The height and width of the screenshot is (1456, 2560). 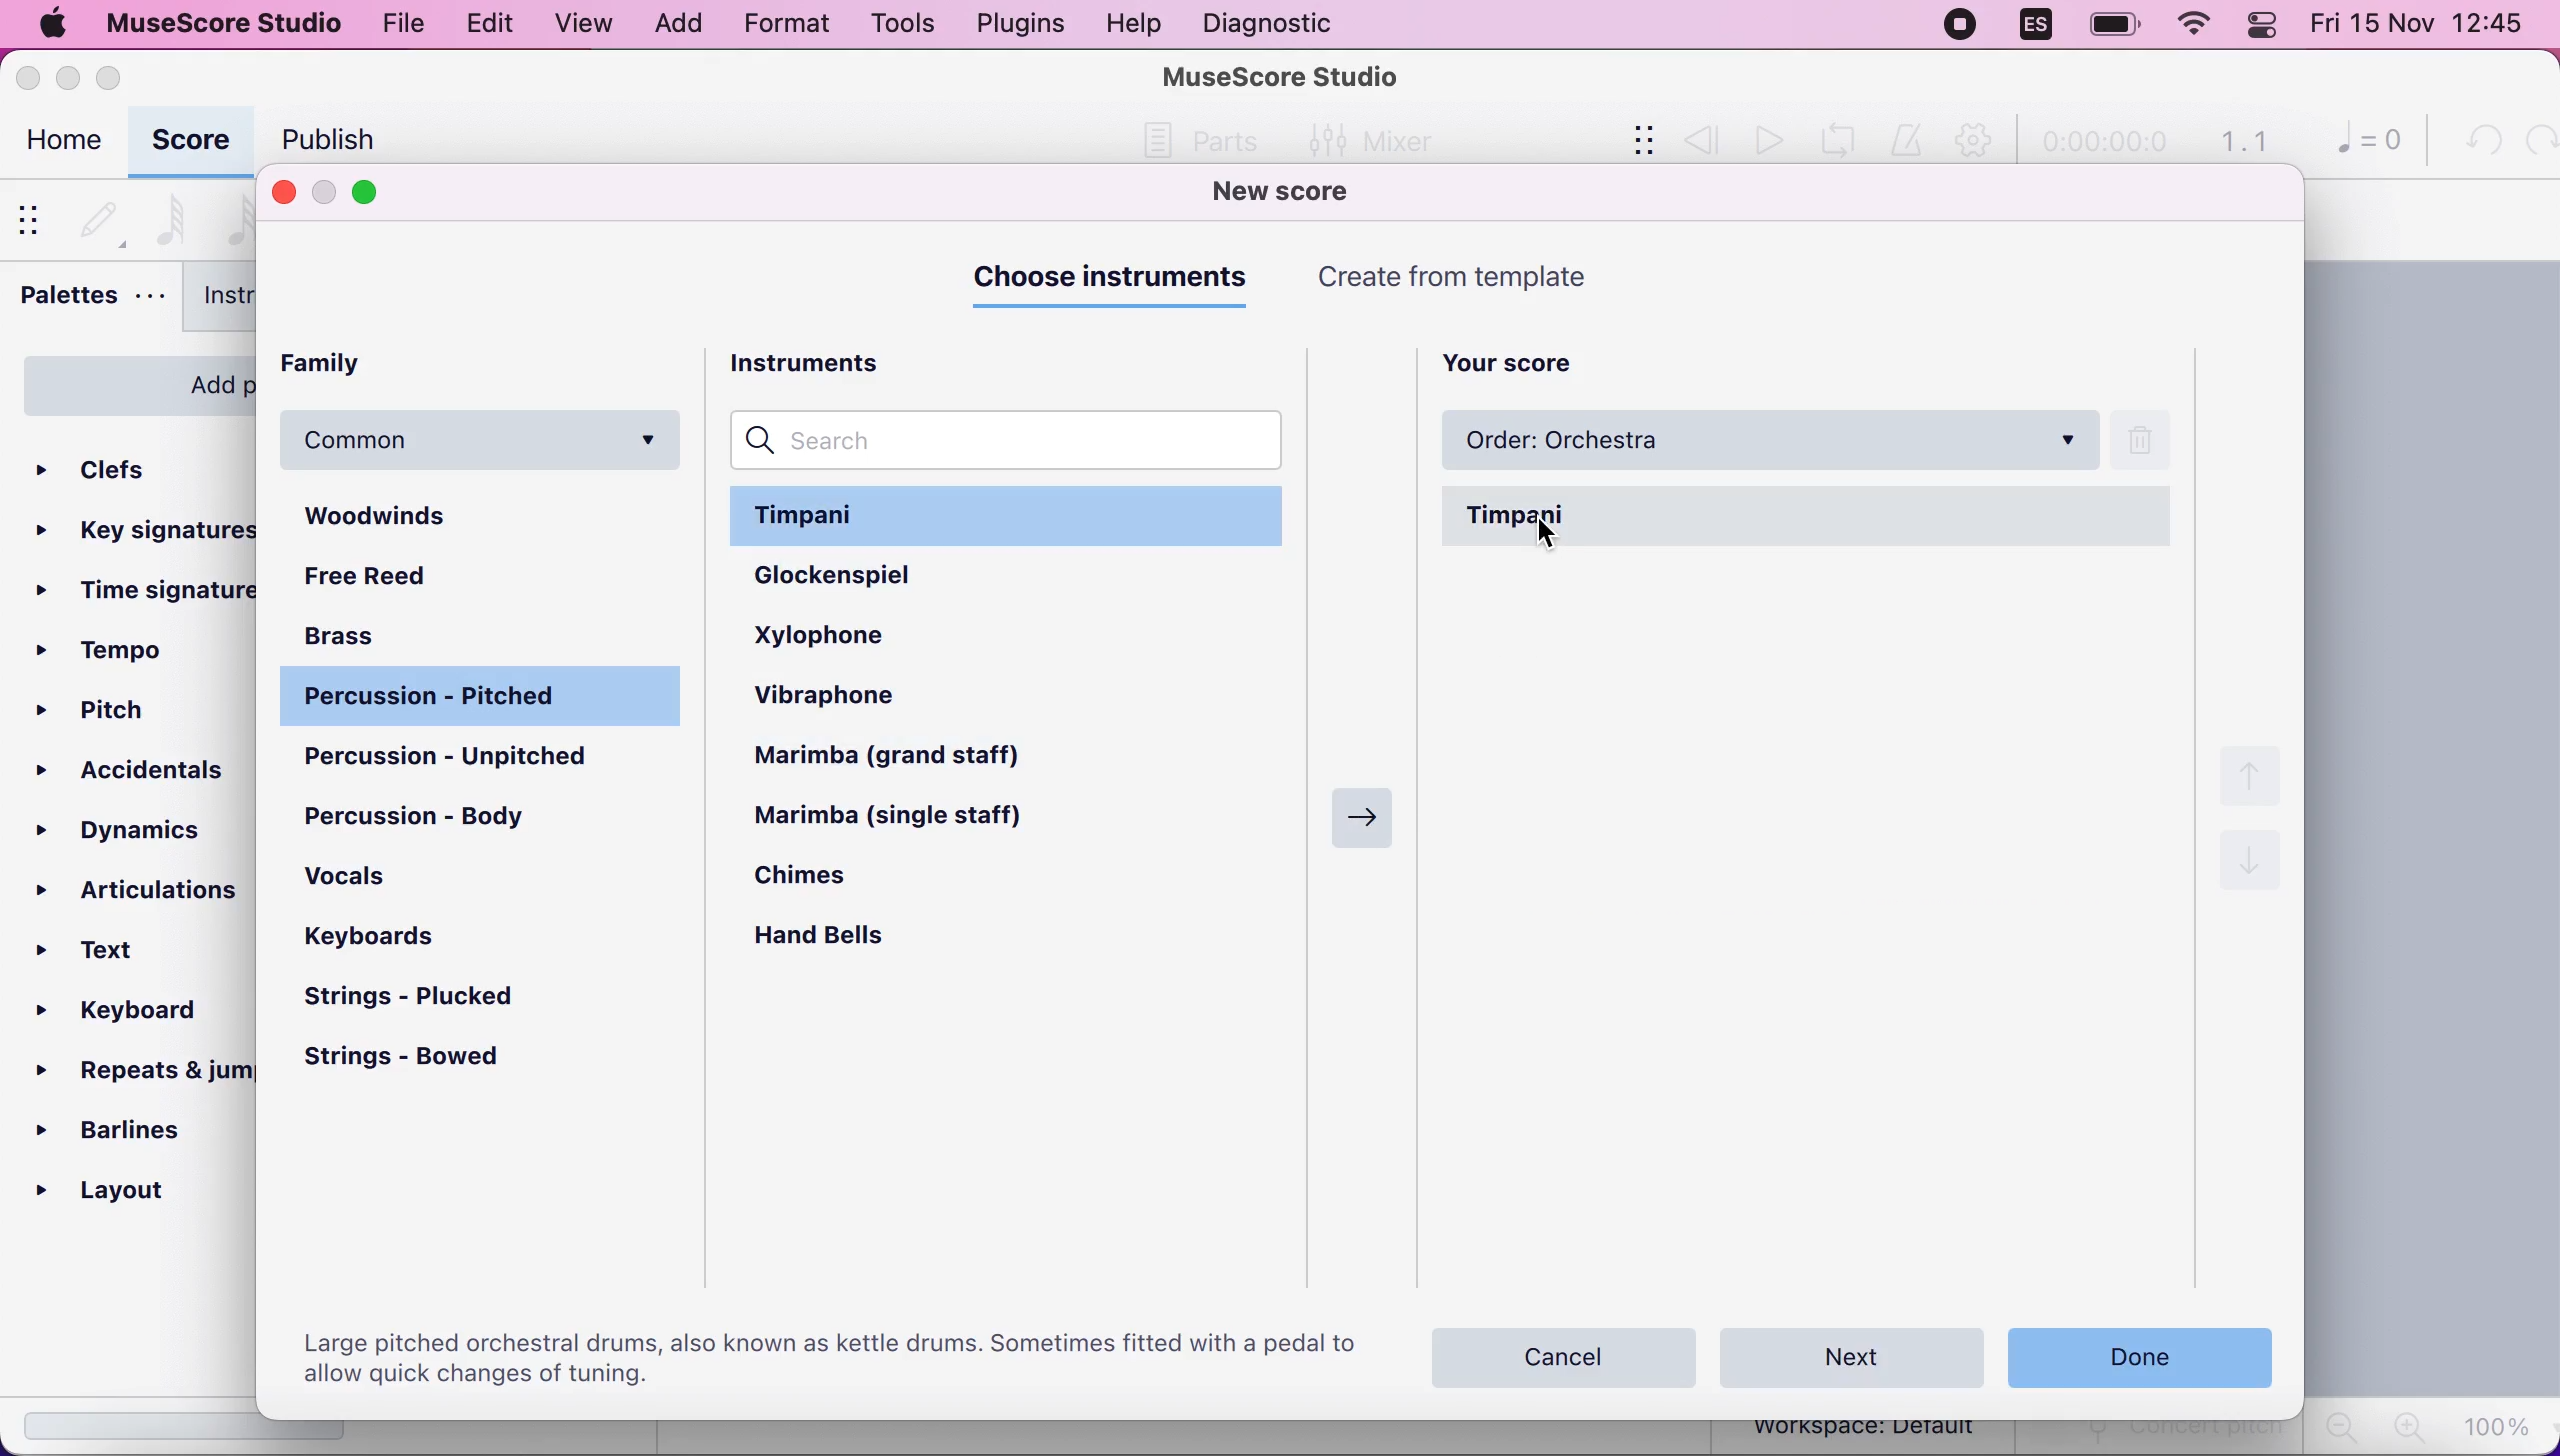 I want to click on glockenspiel, so click(x=878, y=576).